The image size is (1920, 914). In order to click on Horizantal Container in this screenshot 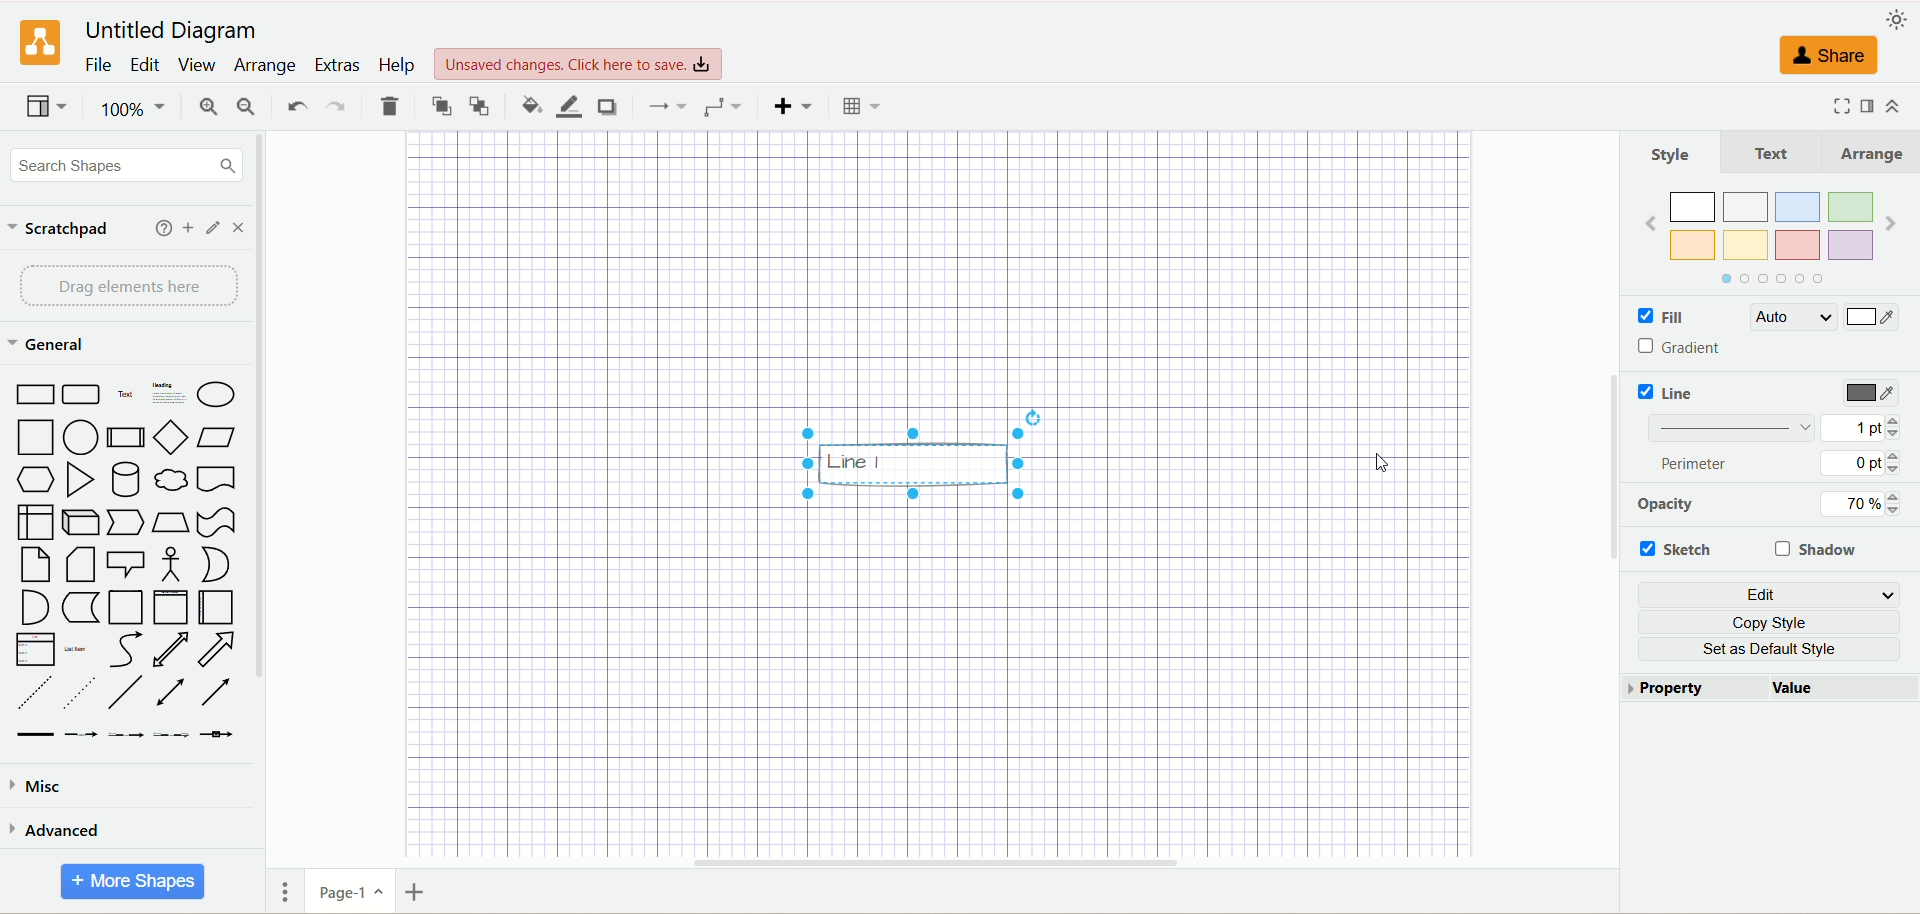, I will do `click(216, 607)`.